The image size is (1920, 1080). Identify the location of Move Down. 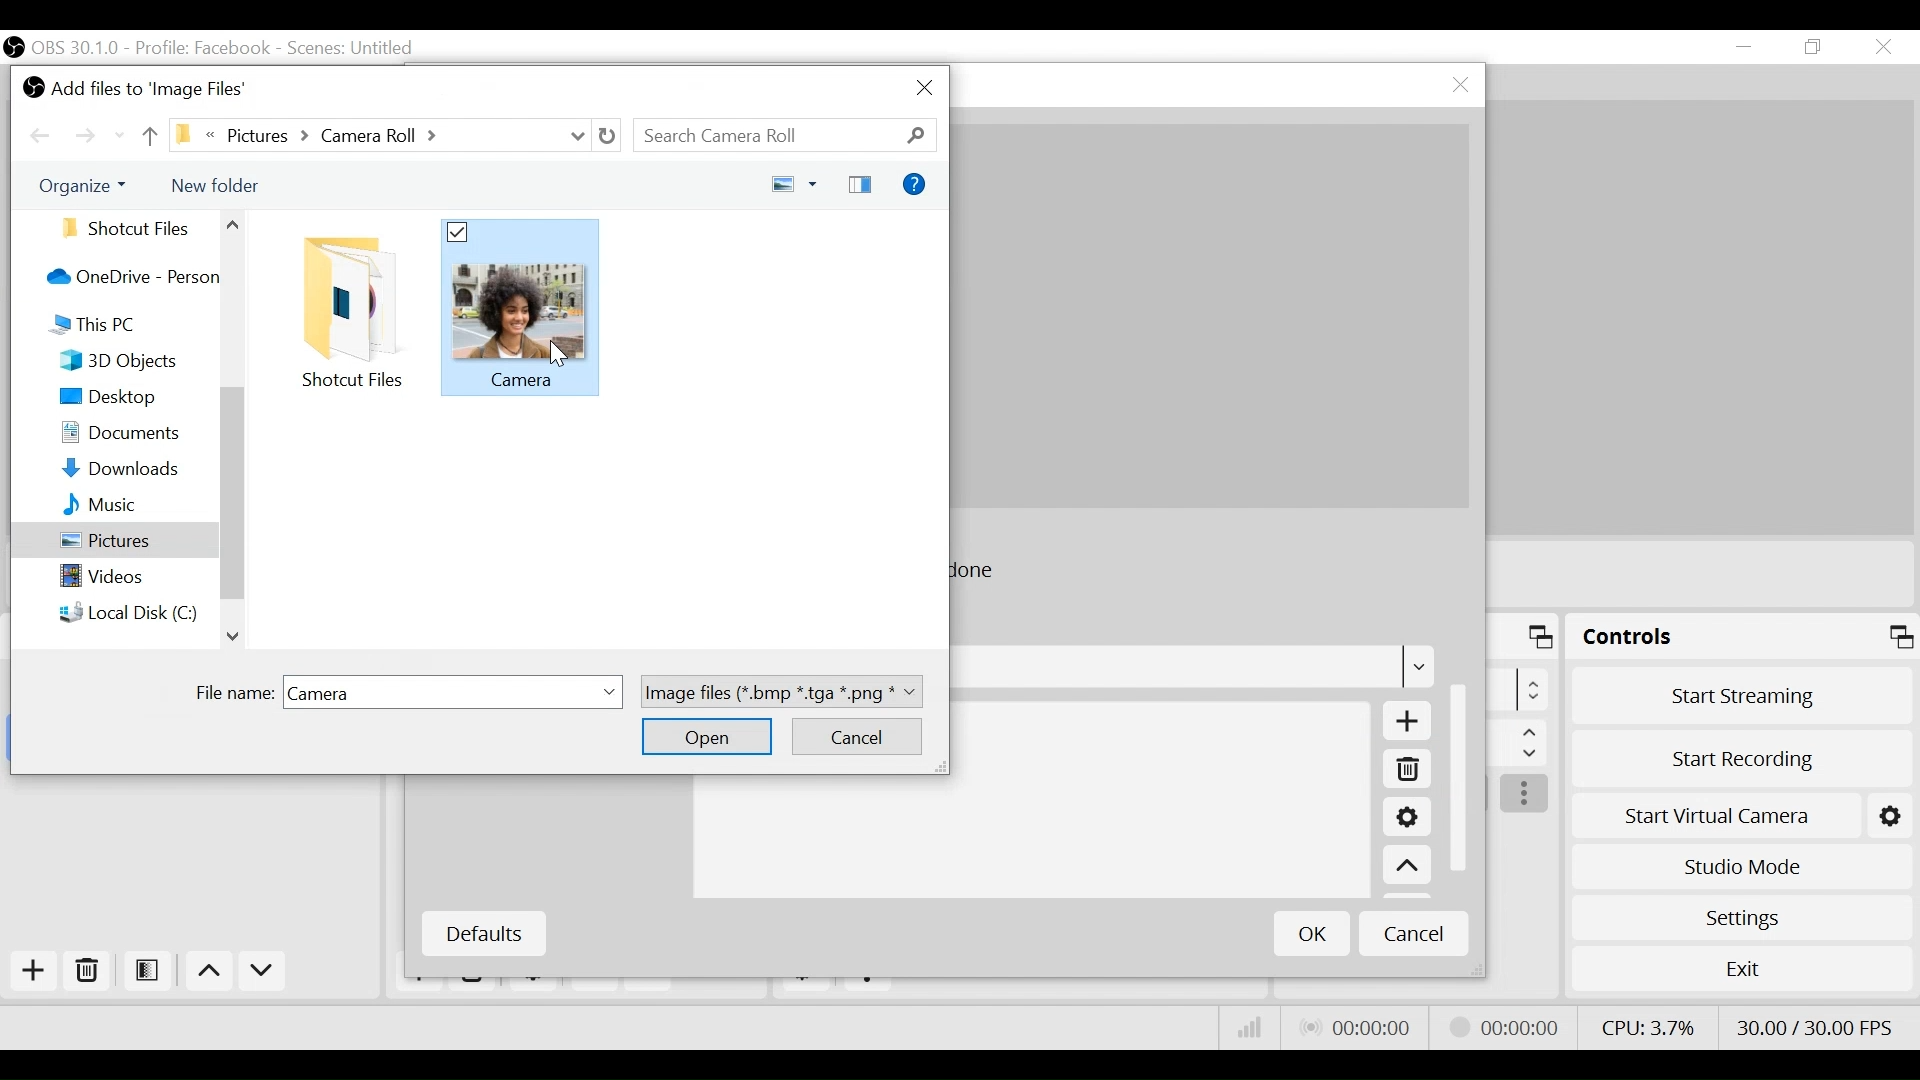
(262, 974).